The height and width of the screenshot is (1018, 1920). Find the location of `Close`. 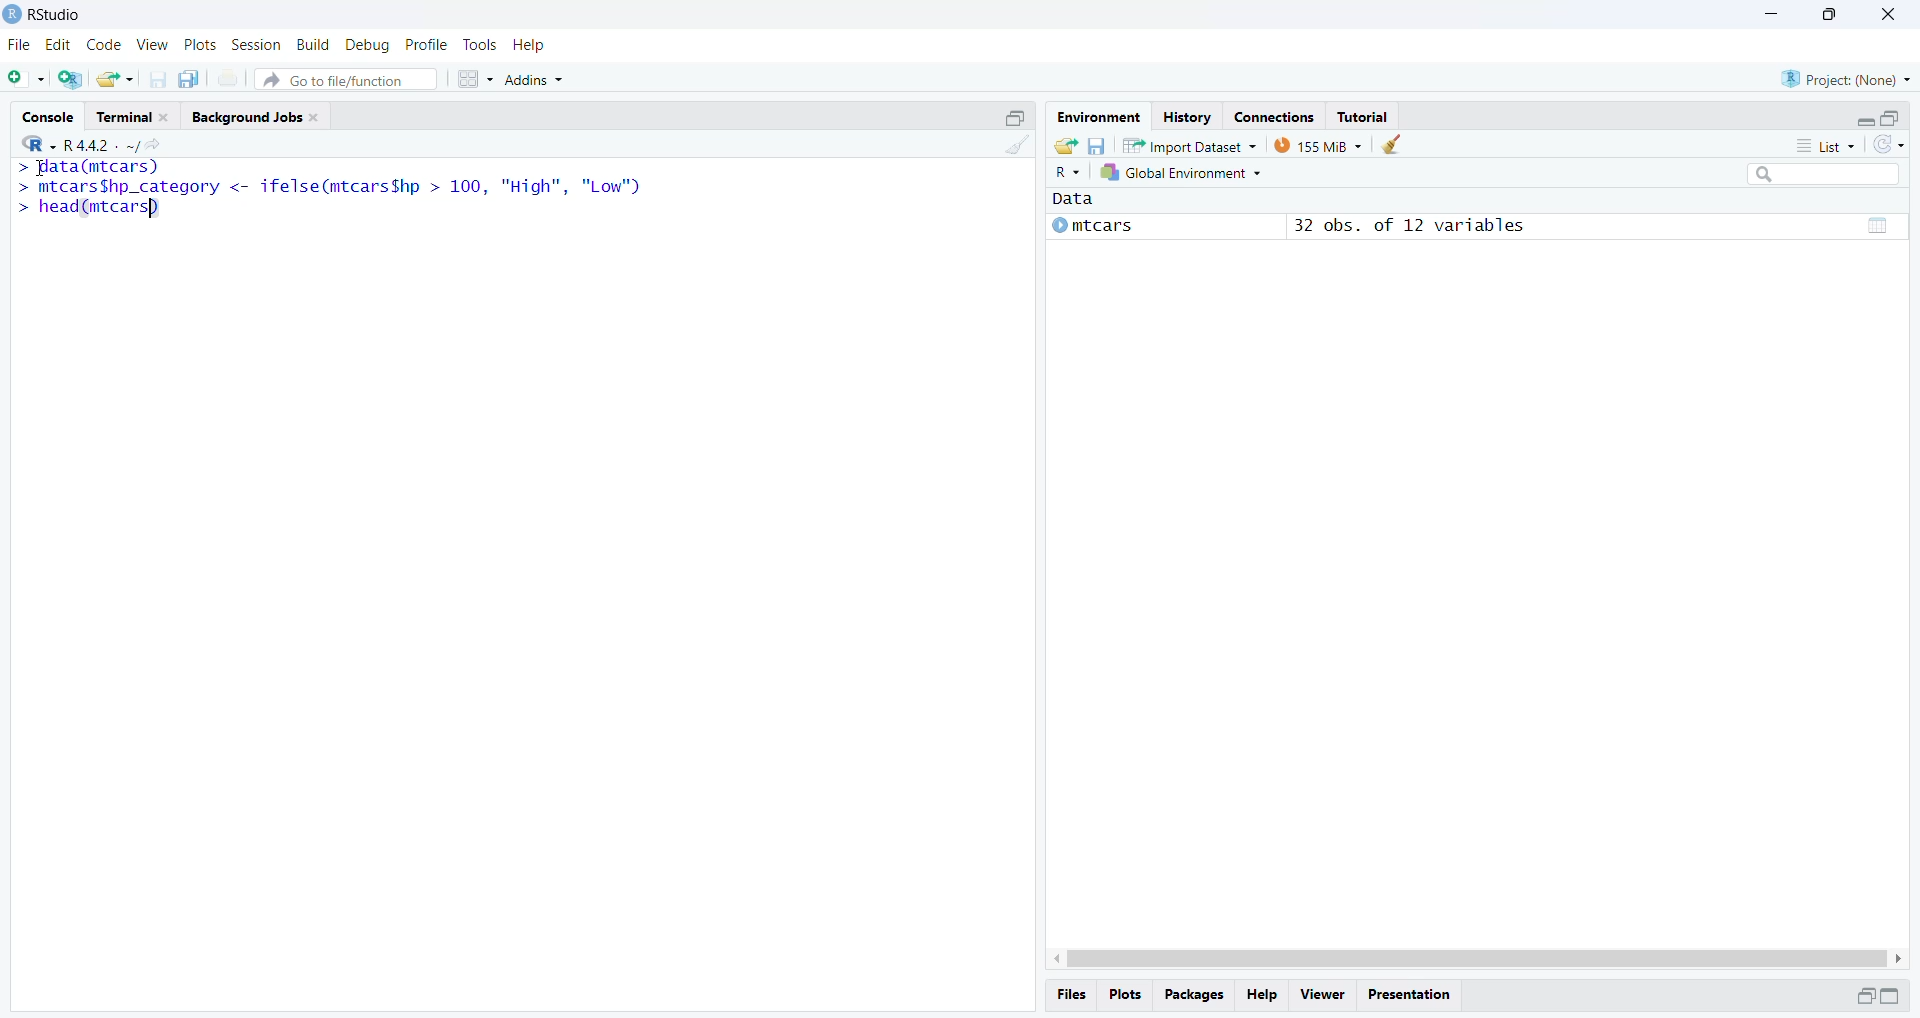

Close is located at coordinates (1889, 17).